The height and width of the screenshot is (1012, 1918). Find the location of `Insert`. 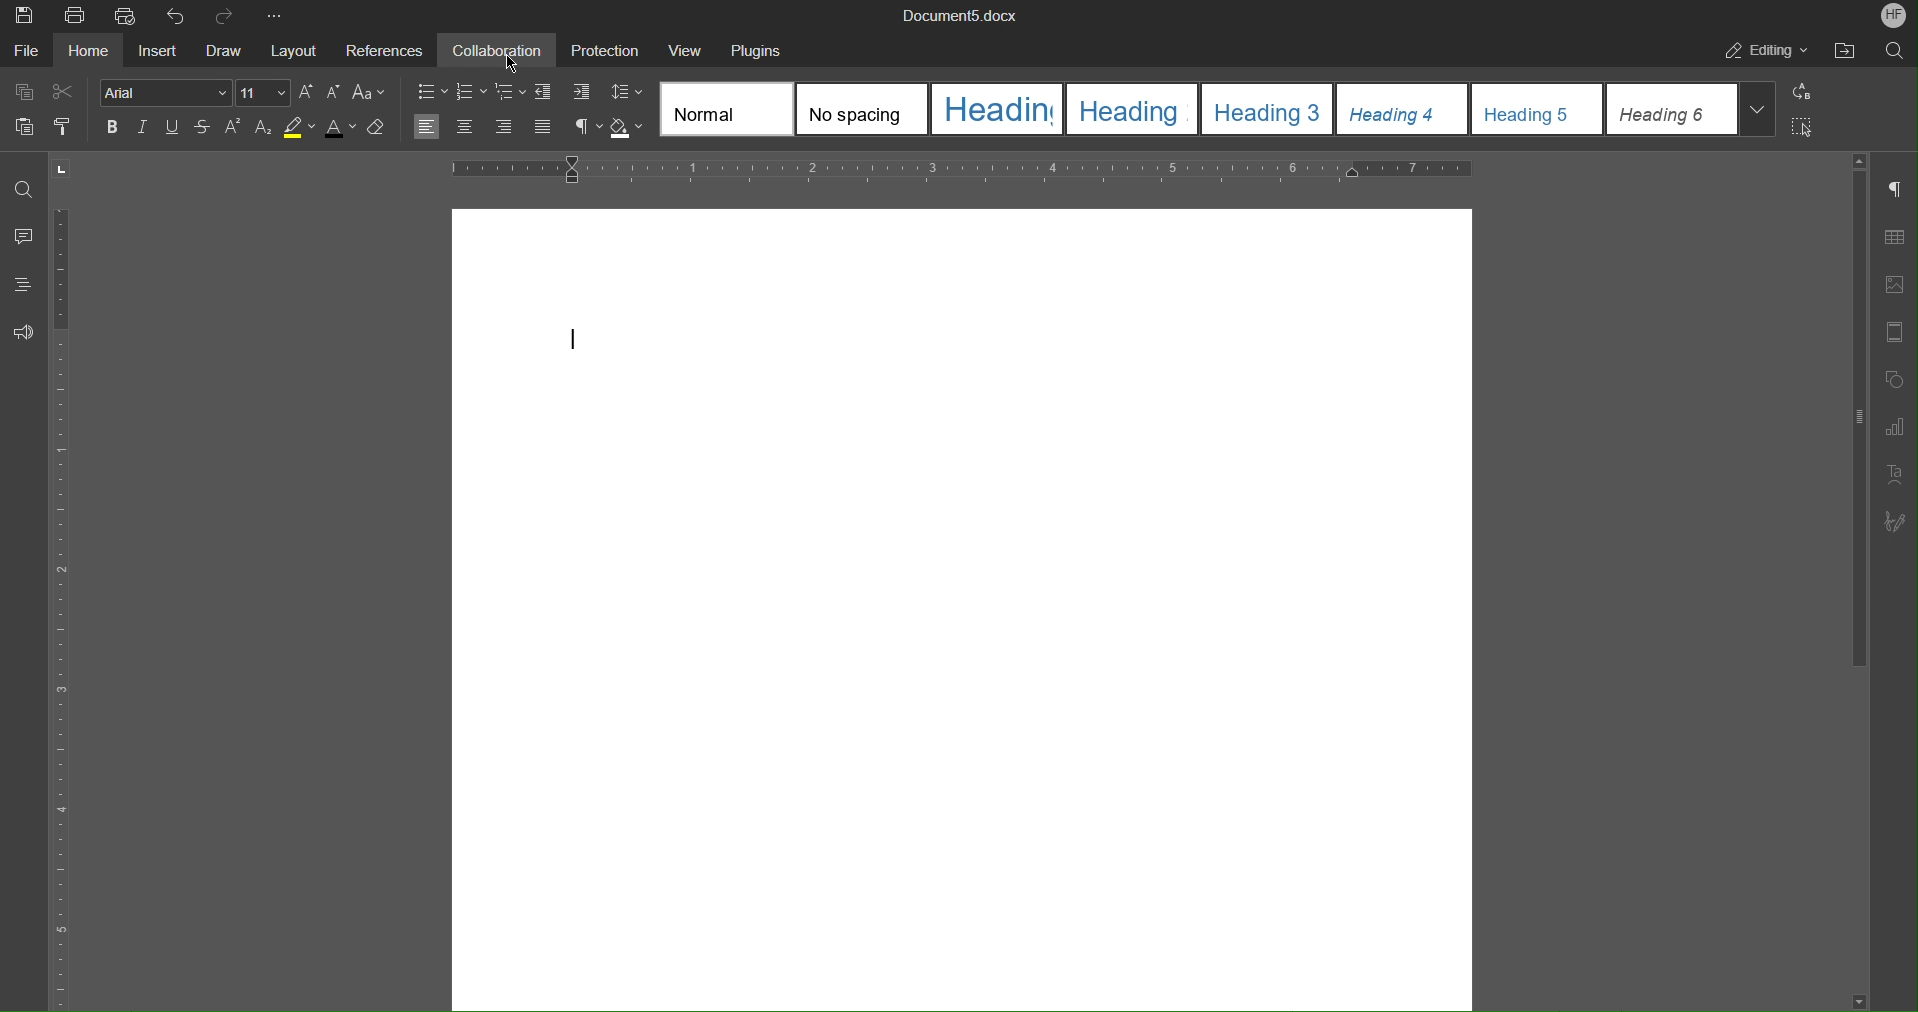

Insert is located at coordinates (167, 48).